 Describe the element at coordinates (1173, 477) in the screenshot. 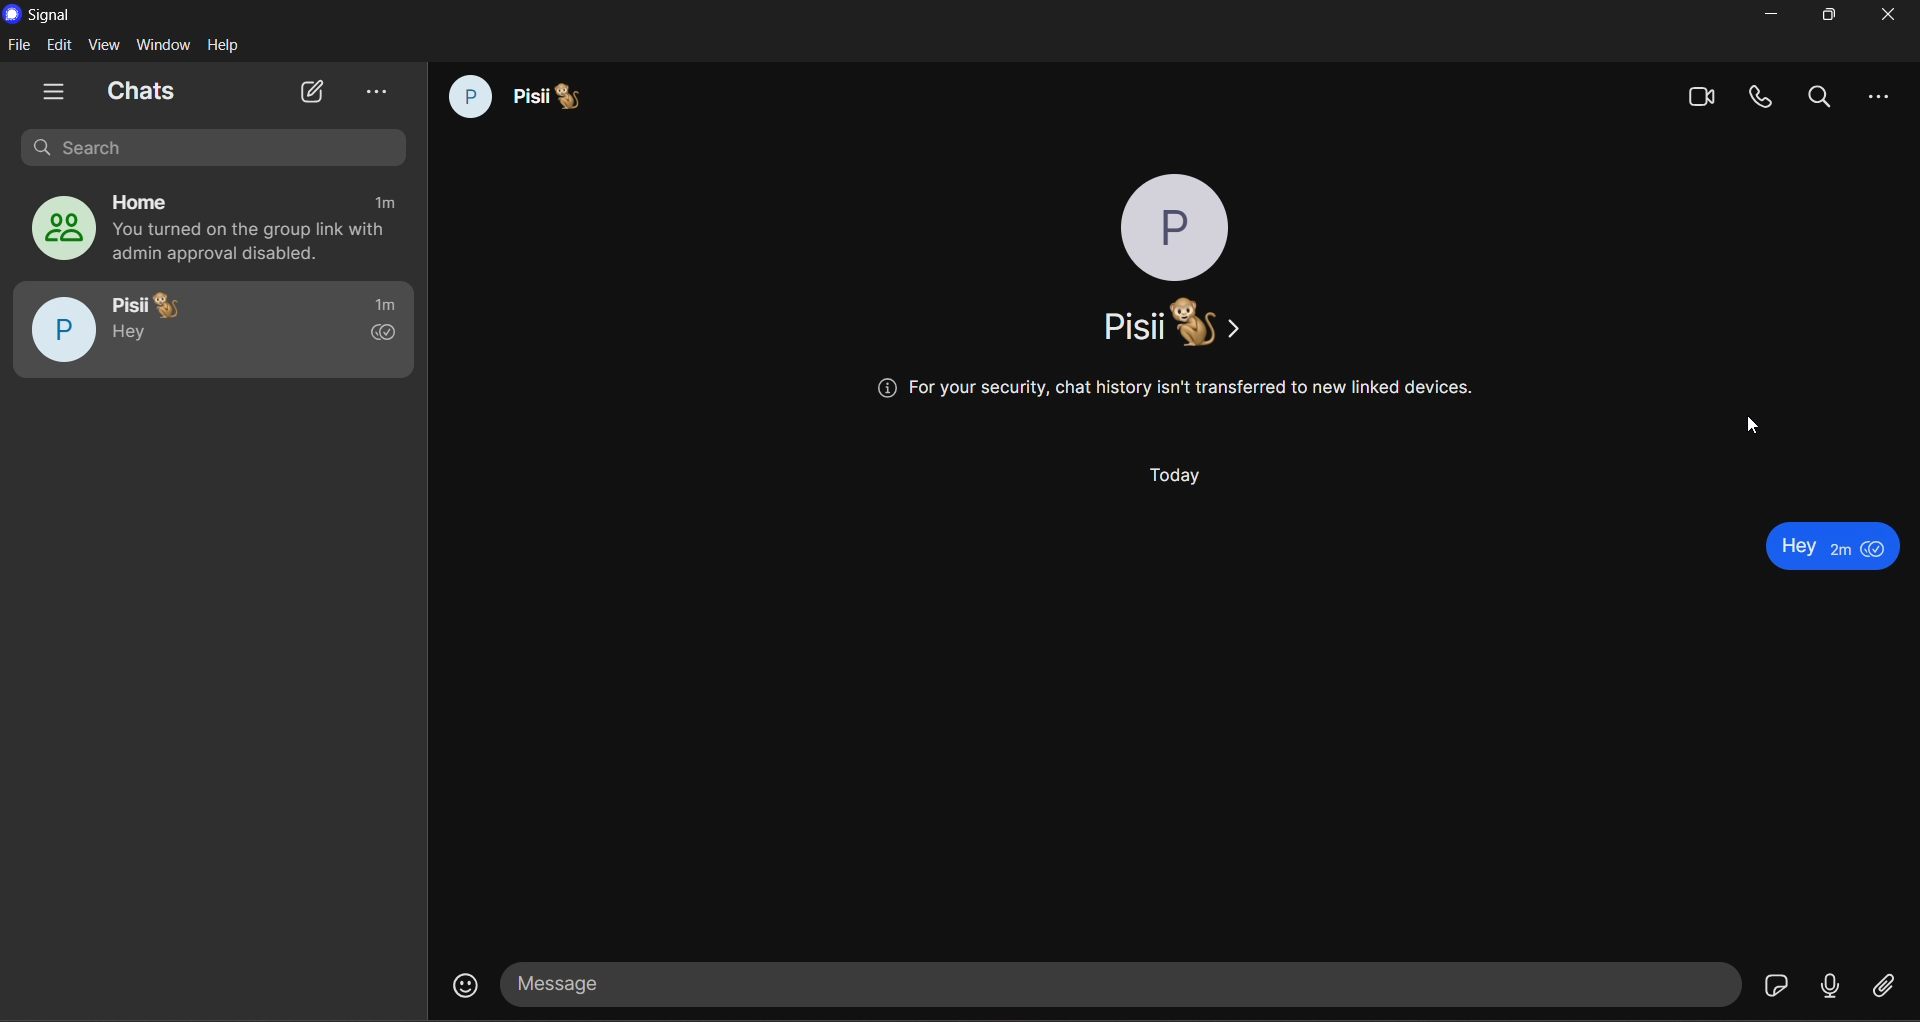

I see `Today` at that location.